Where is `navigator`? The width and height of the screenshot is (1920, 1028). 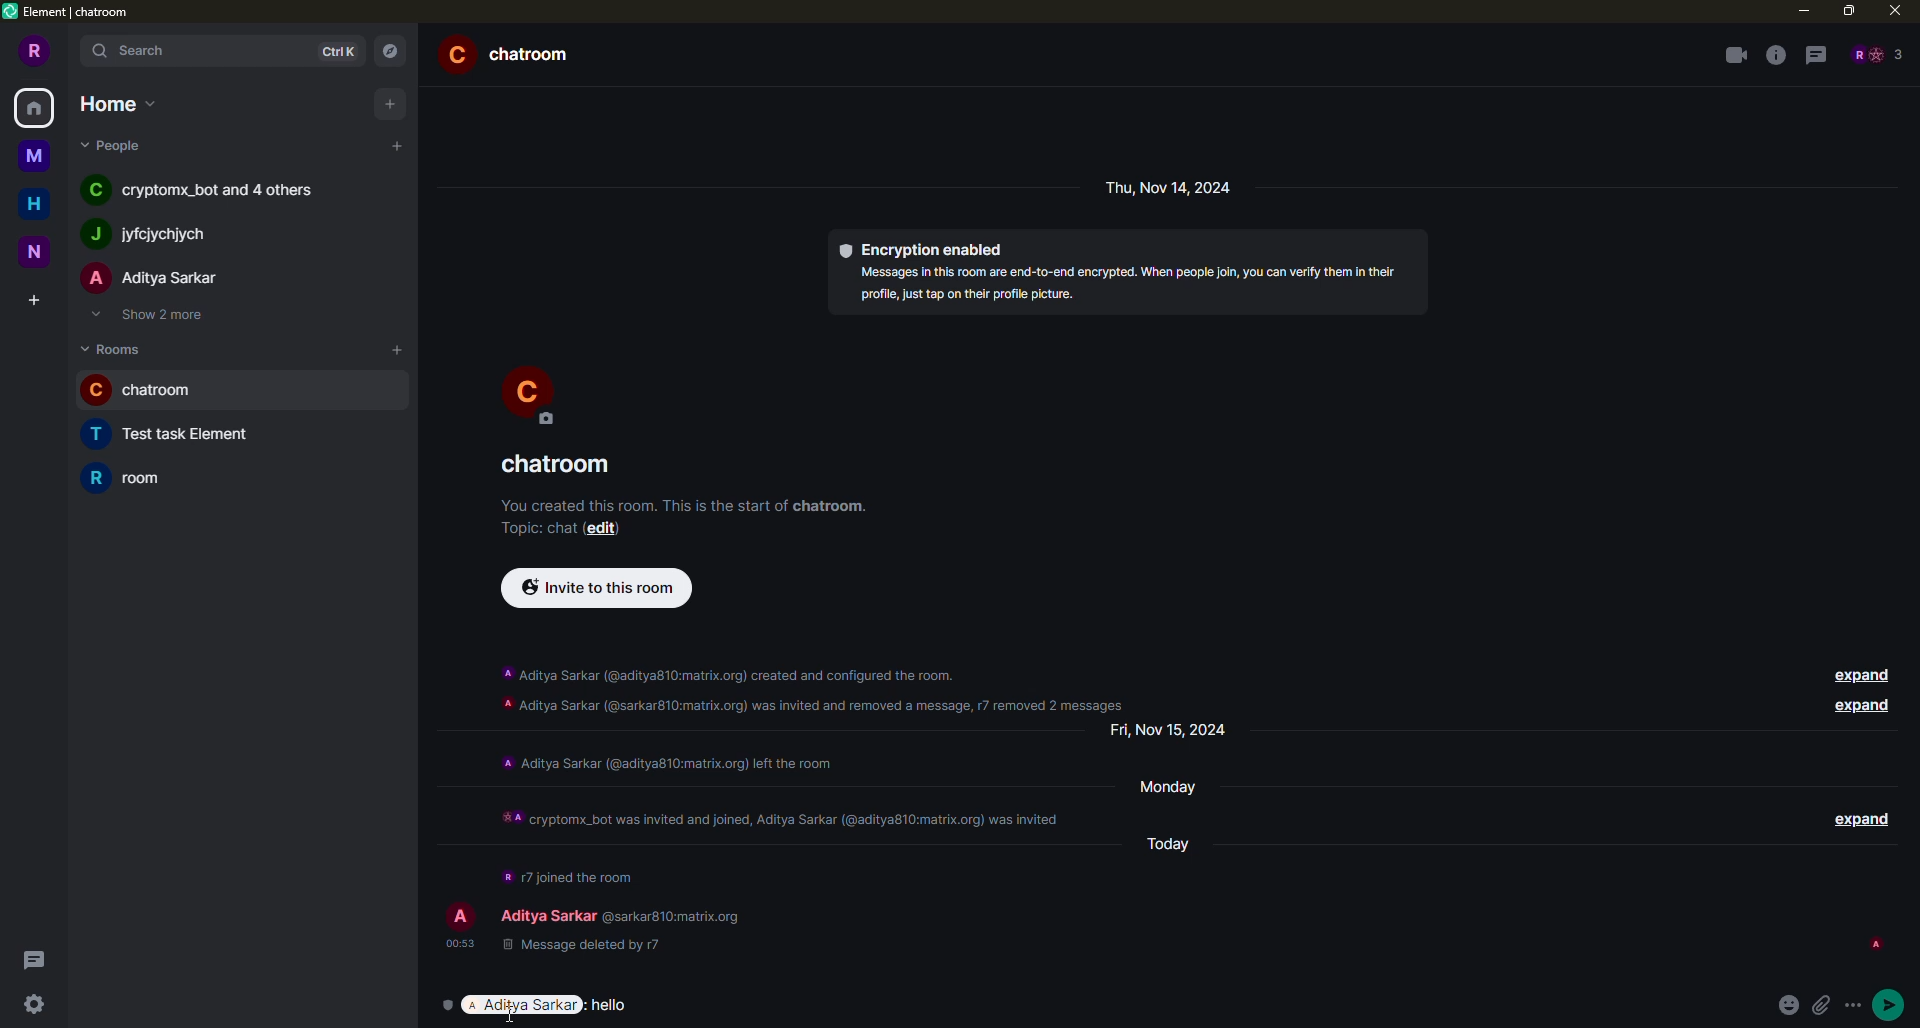
navigator is located at coordinates (390, 50).